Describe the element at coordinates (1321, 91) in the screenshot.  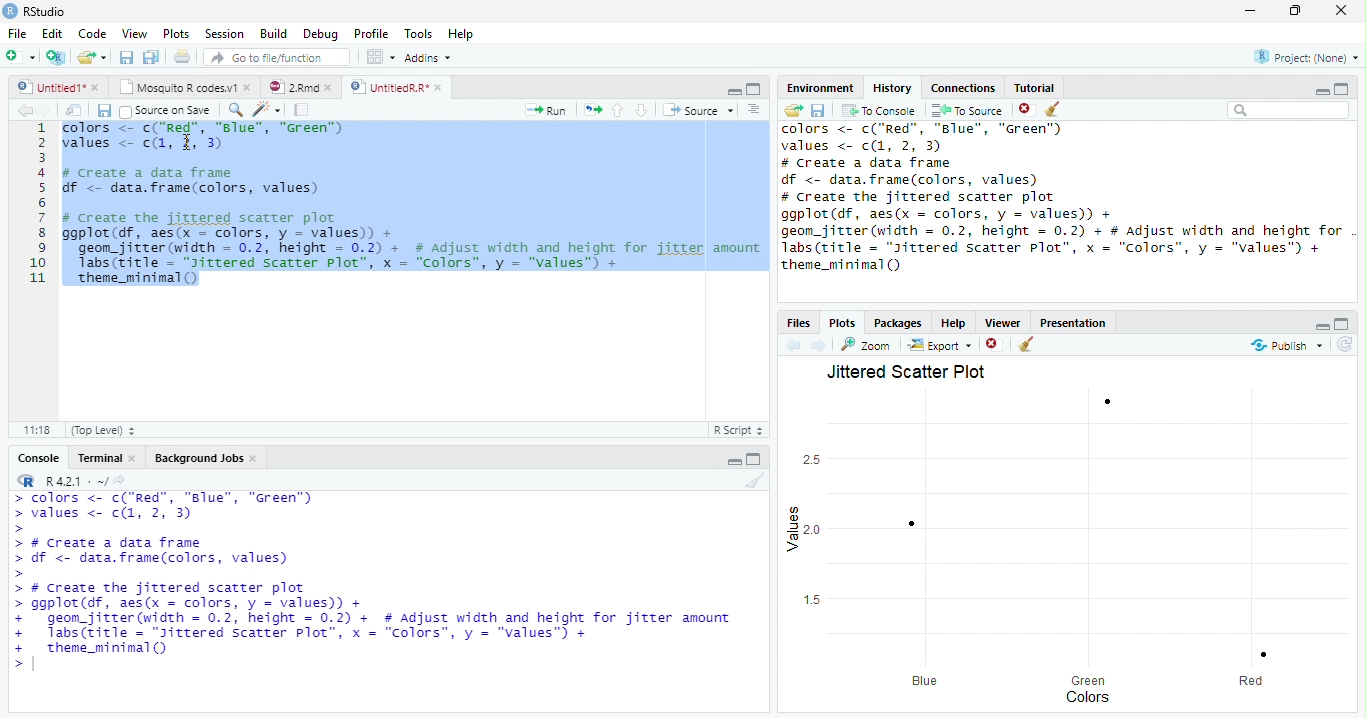
I see `Minimize` at that location.